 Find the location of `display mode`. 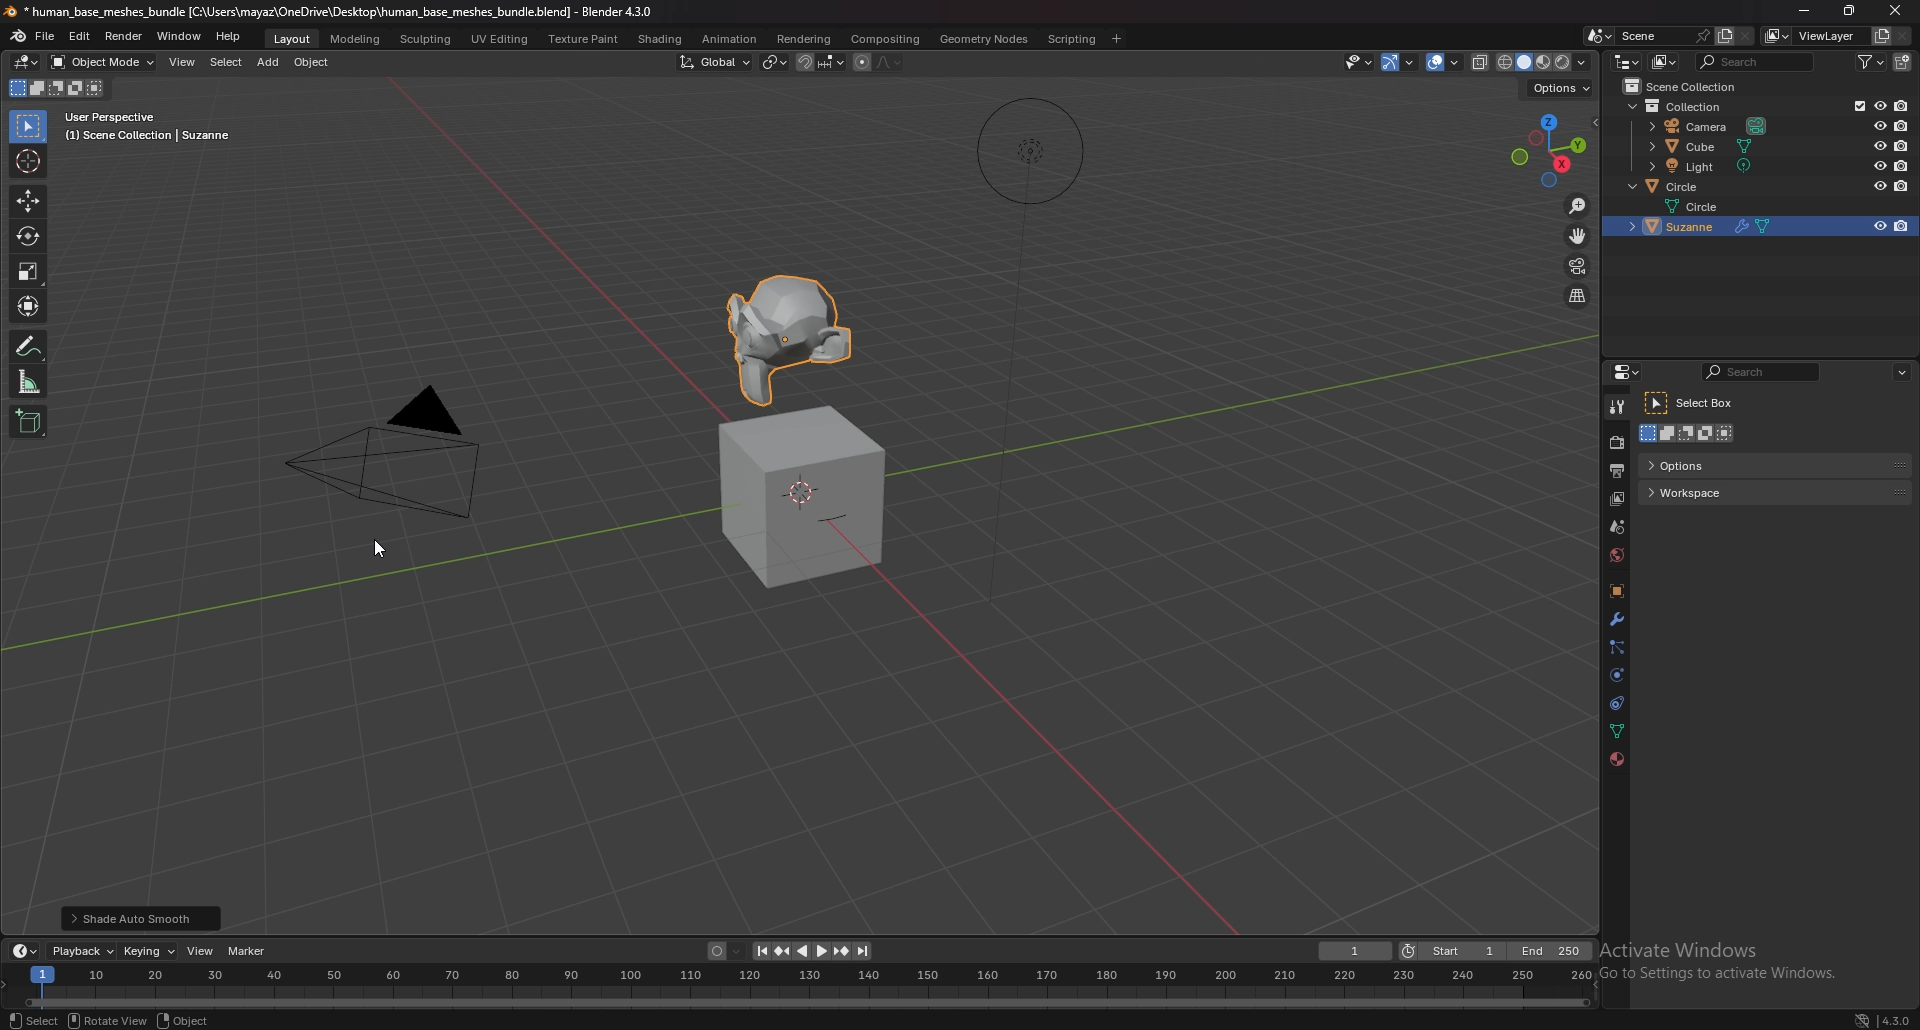

display mode is located at coordinates (1664, 62).